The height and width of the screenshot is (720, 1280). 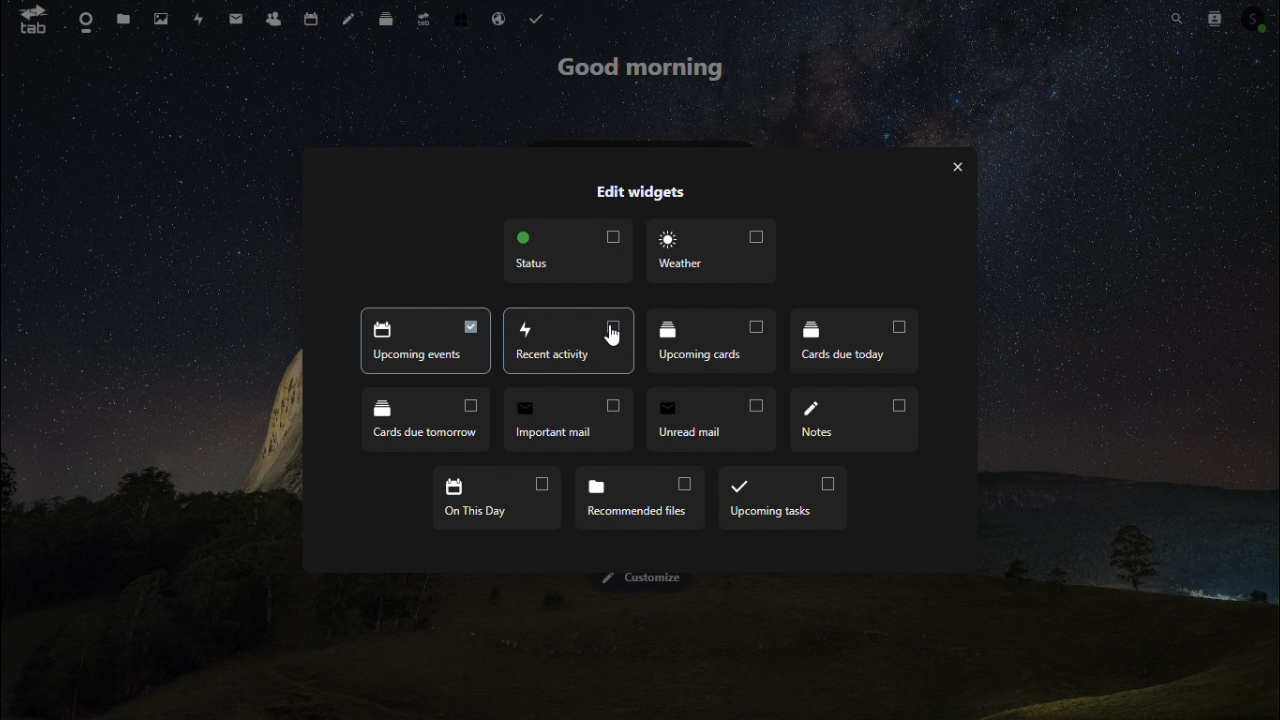 What do you see at coordinates (82, 20) in the screenshot?
I see `Dashboard` at bounding box center [82, 20].